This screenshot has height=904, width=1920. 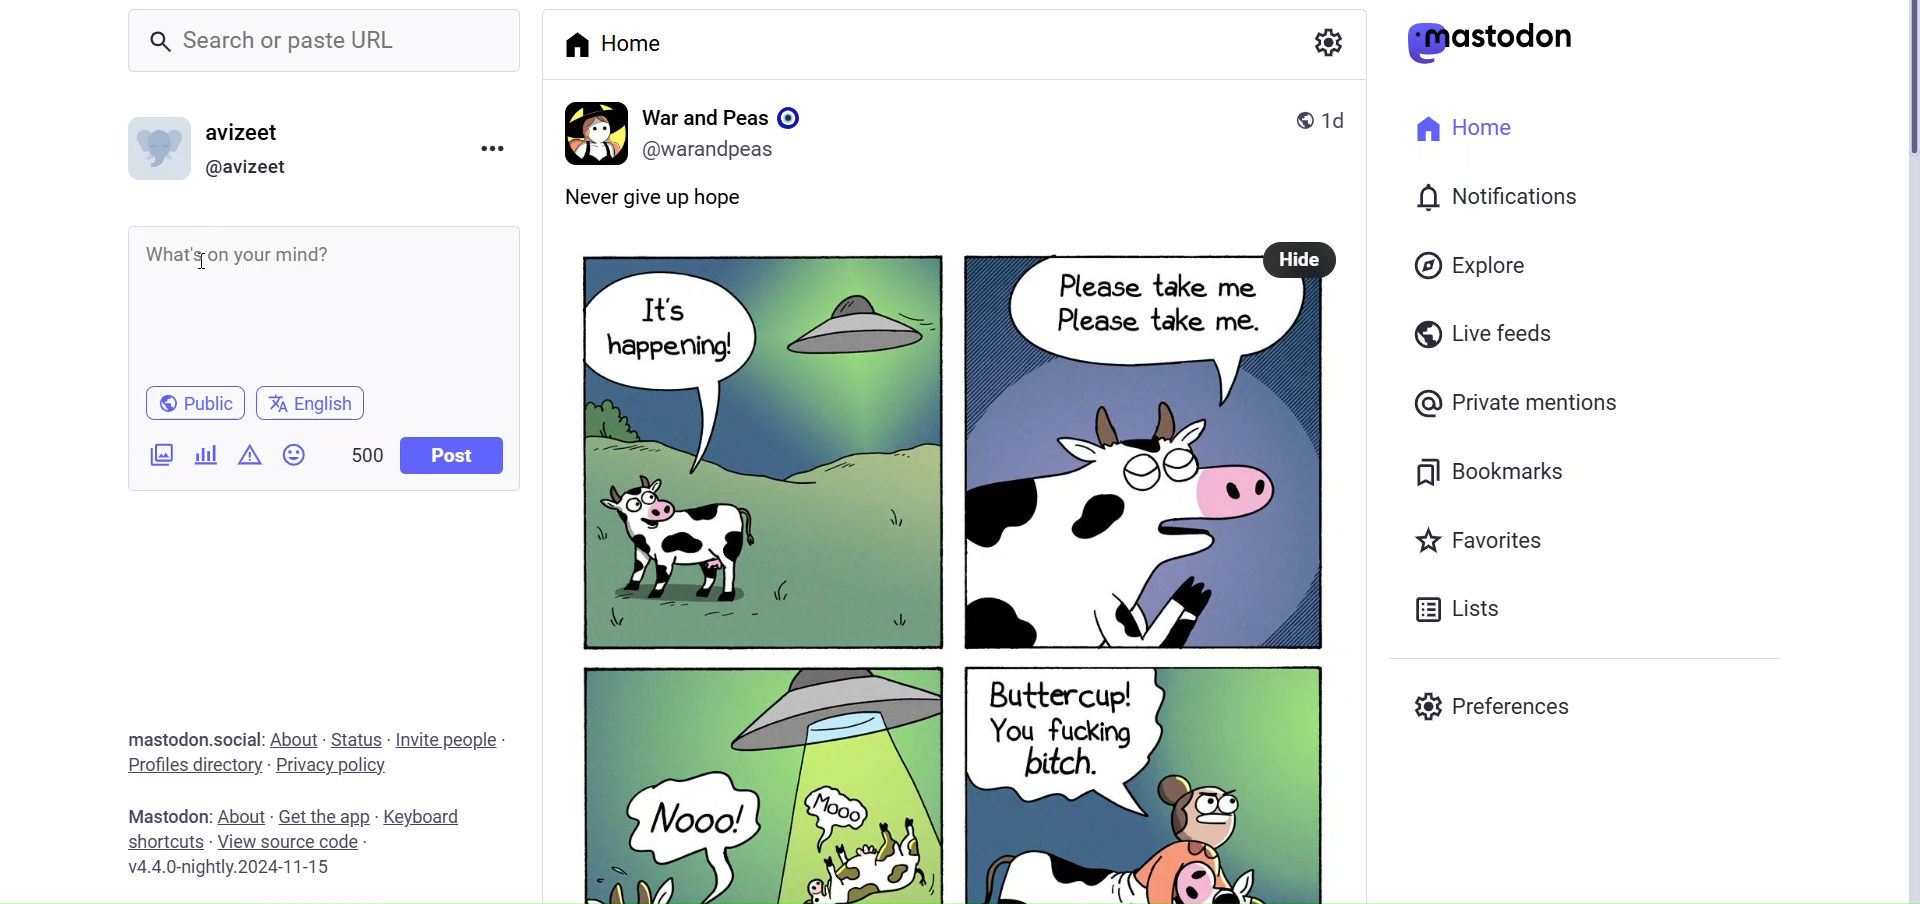 I want to click on avizeet, so click(x=247, y=131).